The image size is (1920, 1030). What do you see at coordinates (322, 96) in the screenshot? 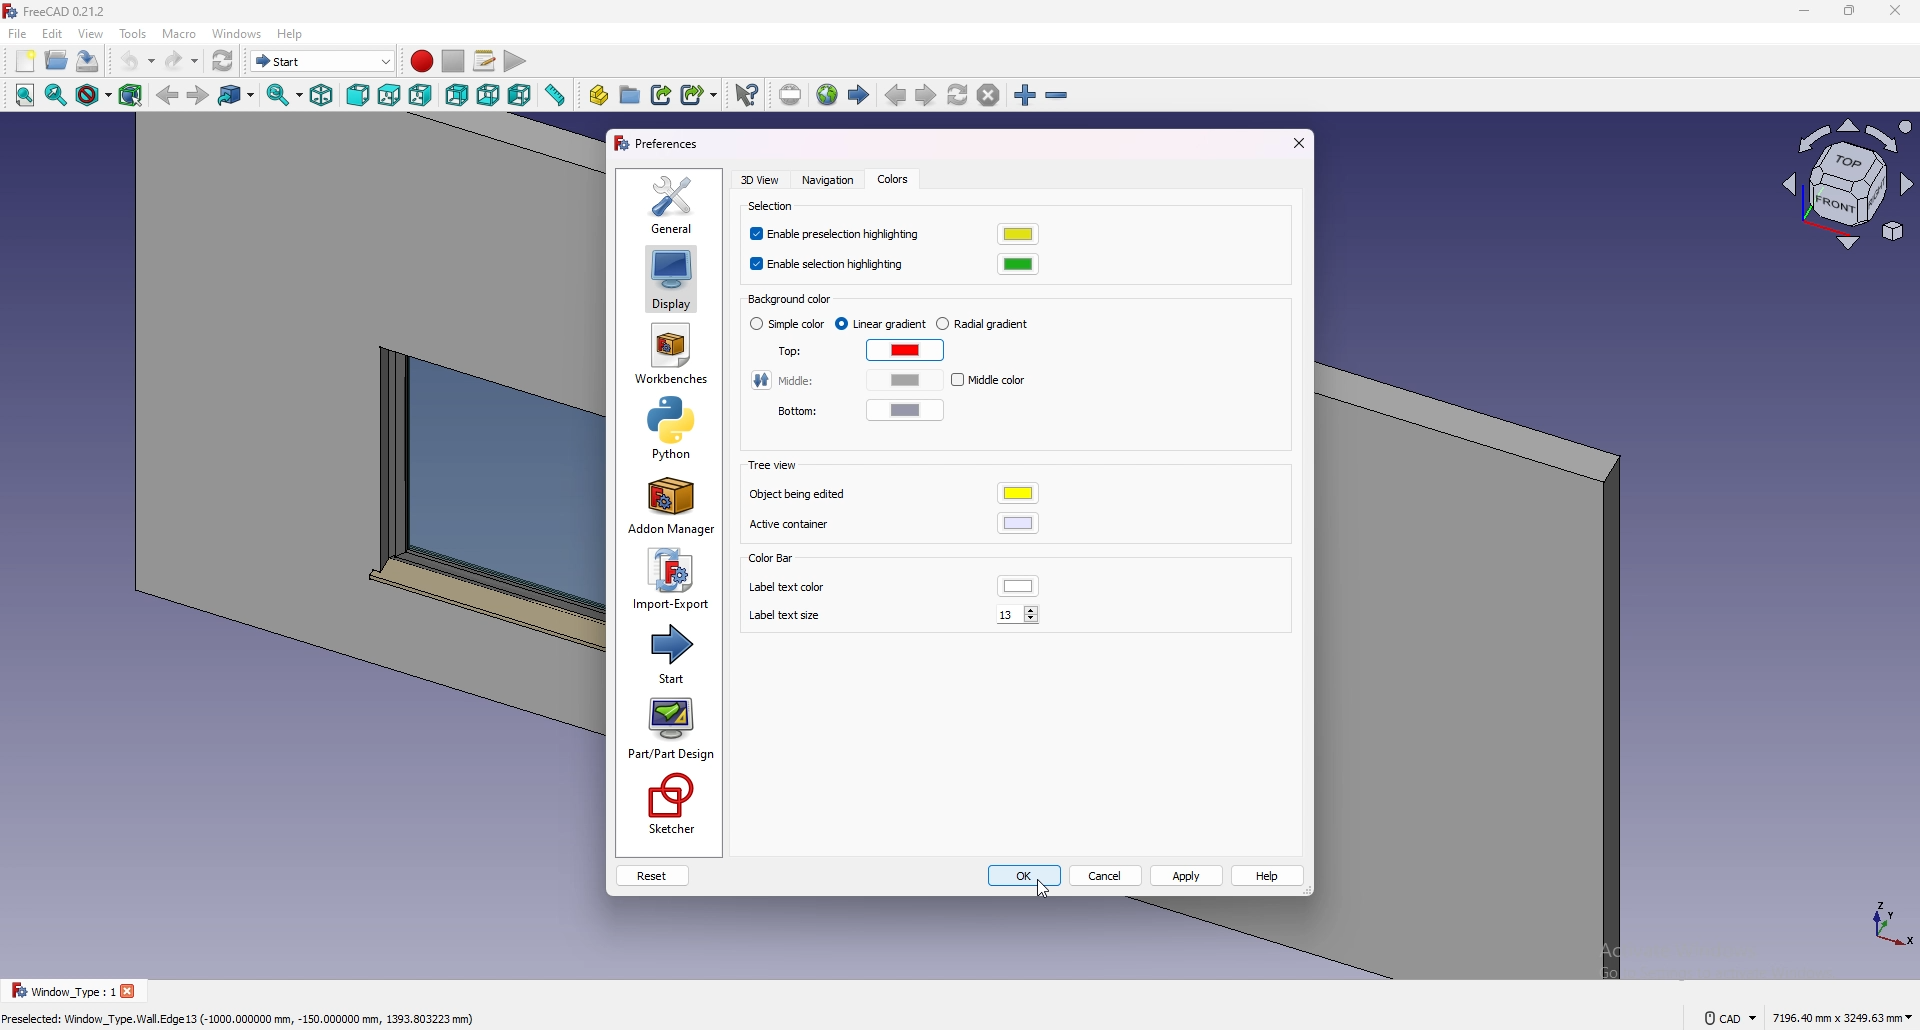
I see `isometric` at bounding box center [322, 96].